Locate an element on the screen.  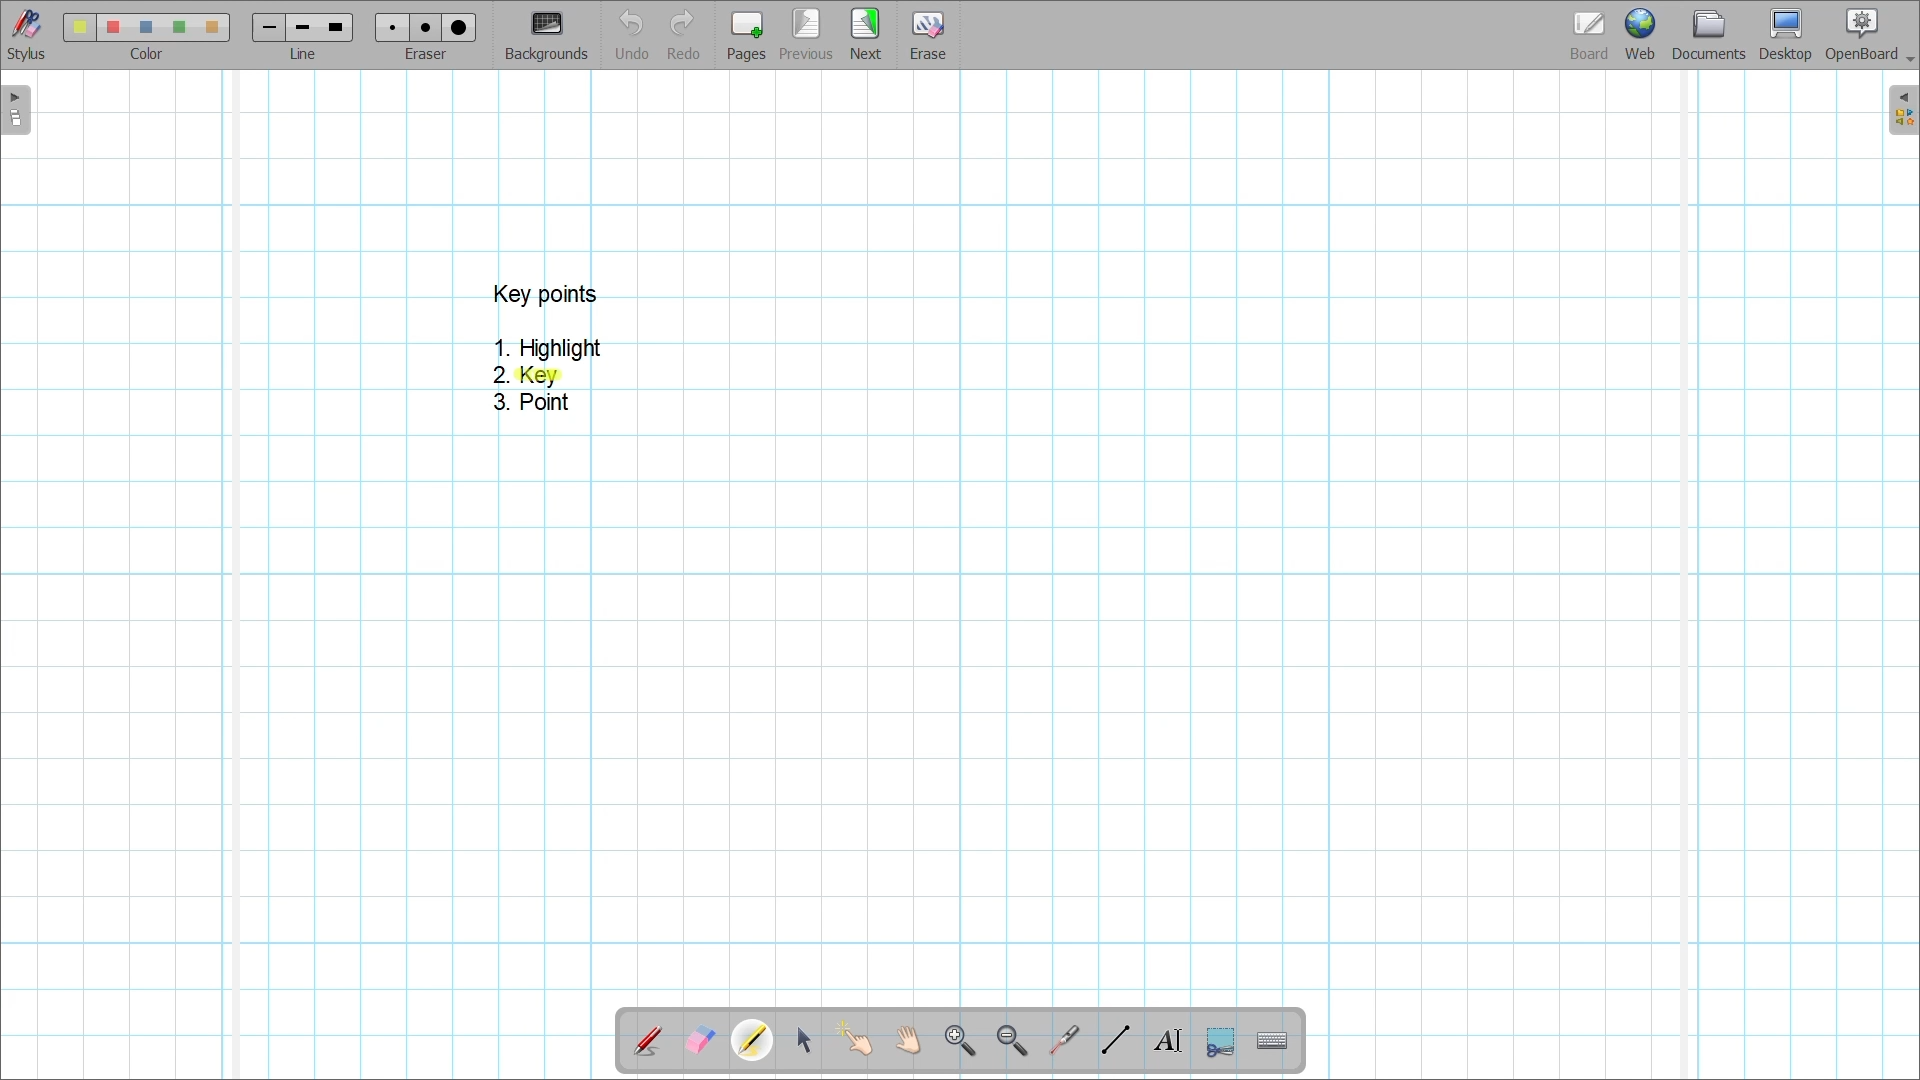
line is located at coordinates (308, 55).